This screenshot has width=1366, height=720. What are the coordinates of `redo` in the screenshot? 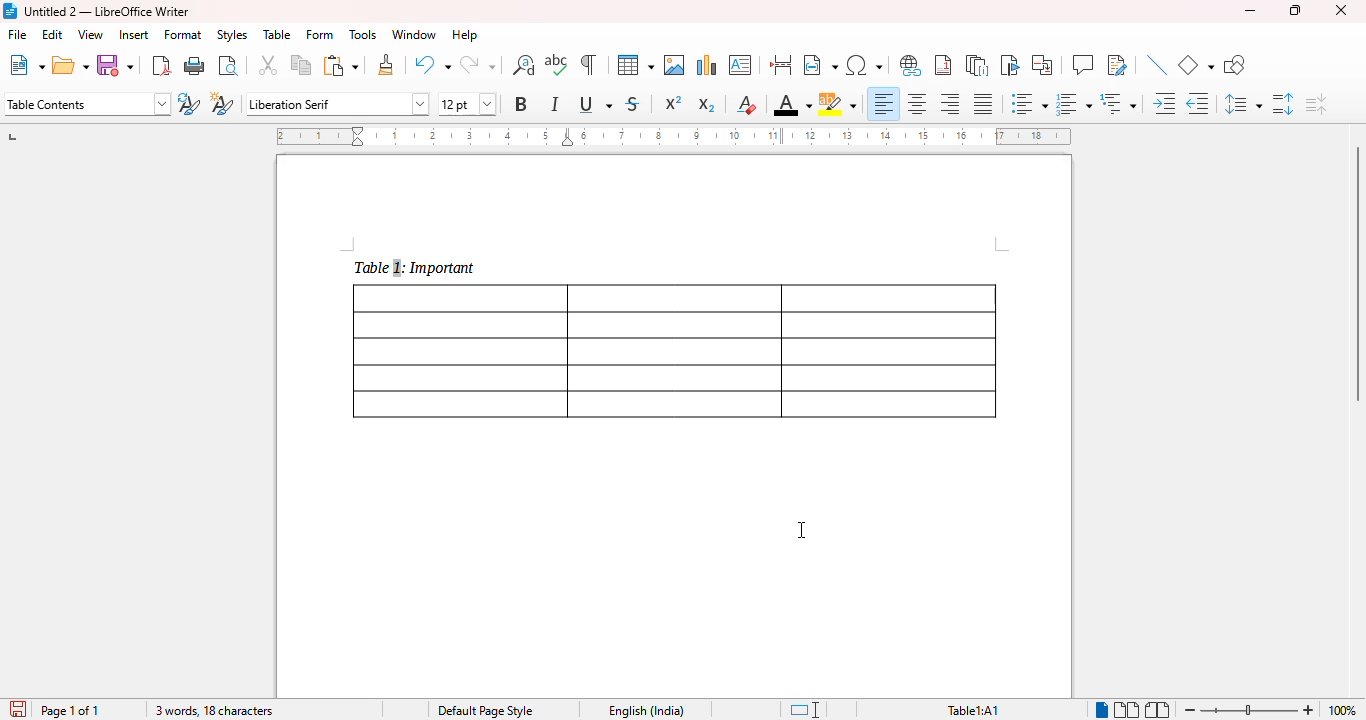 It's located at (477, 64).